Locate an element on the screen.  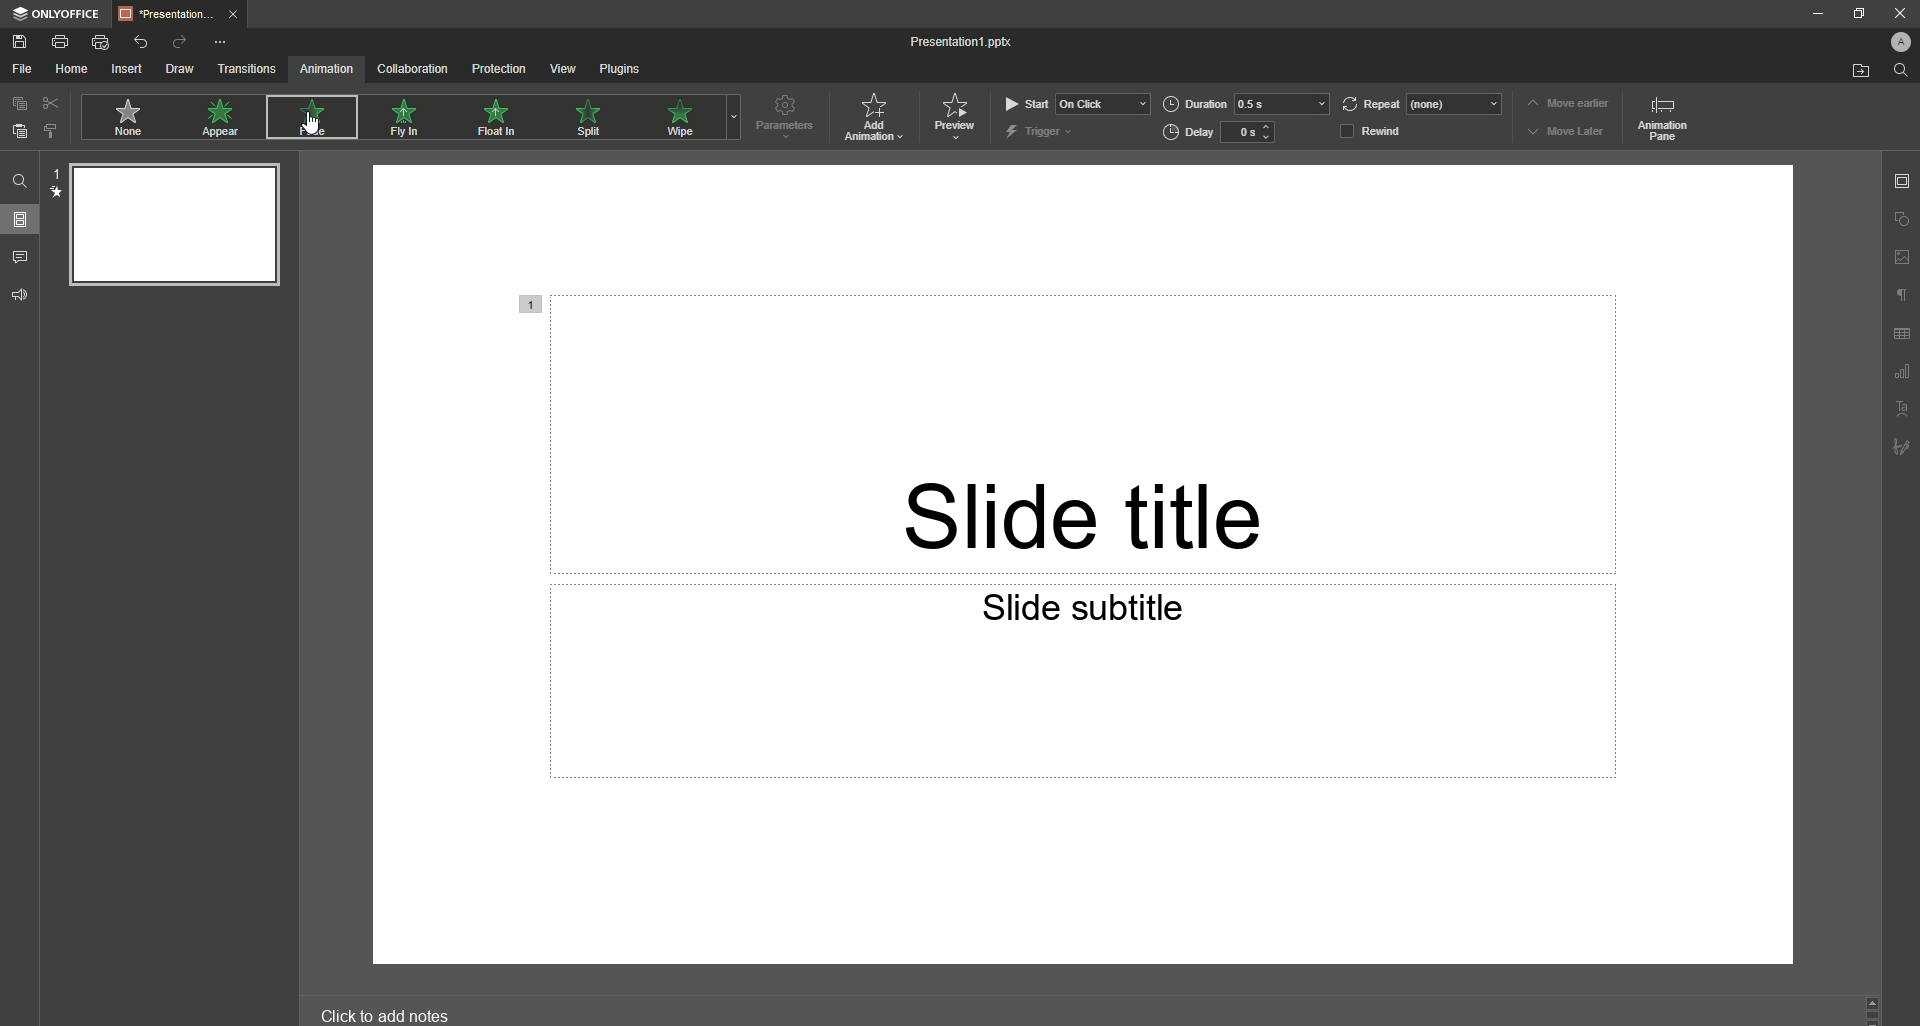
Comments is located at coordinates (21, 256).